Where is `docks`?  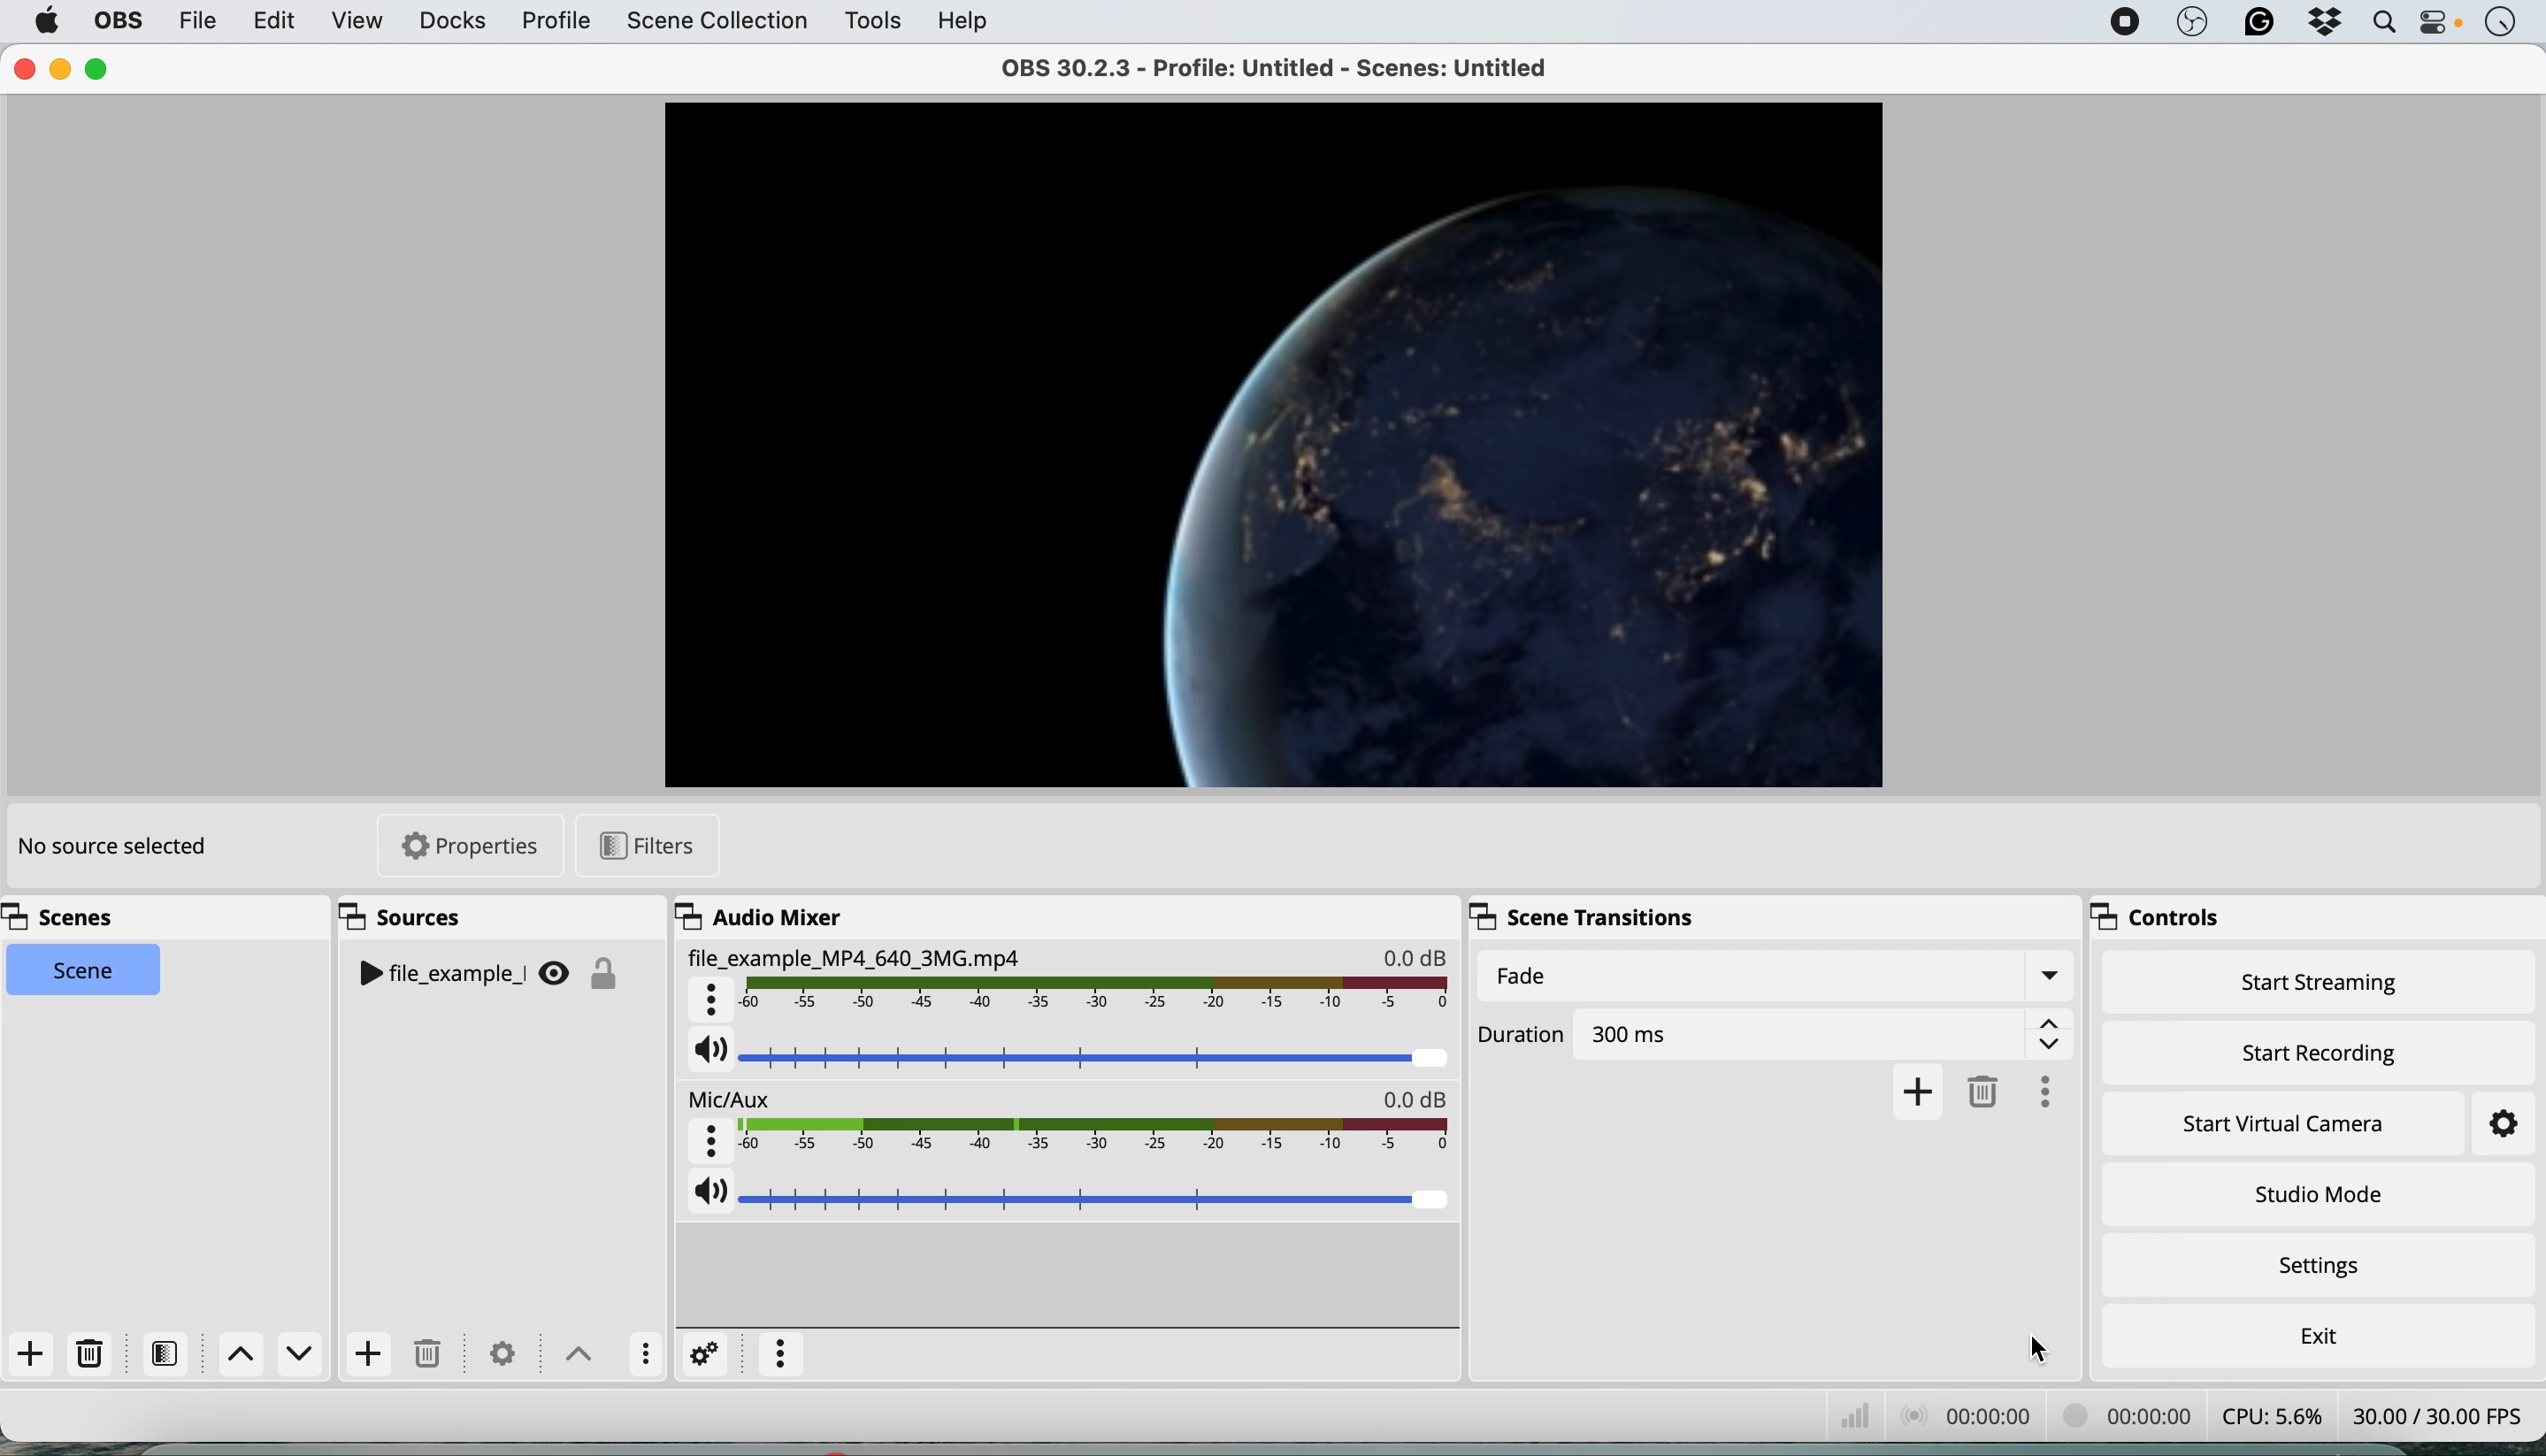
docks is located at coordinates (452, 21).